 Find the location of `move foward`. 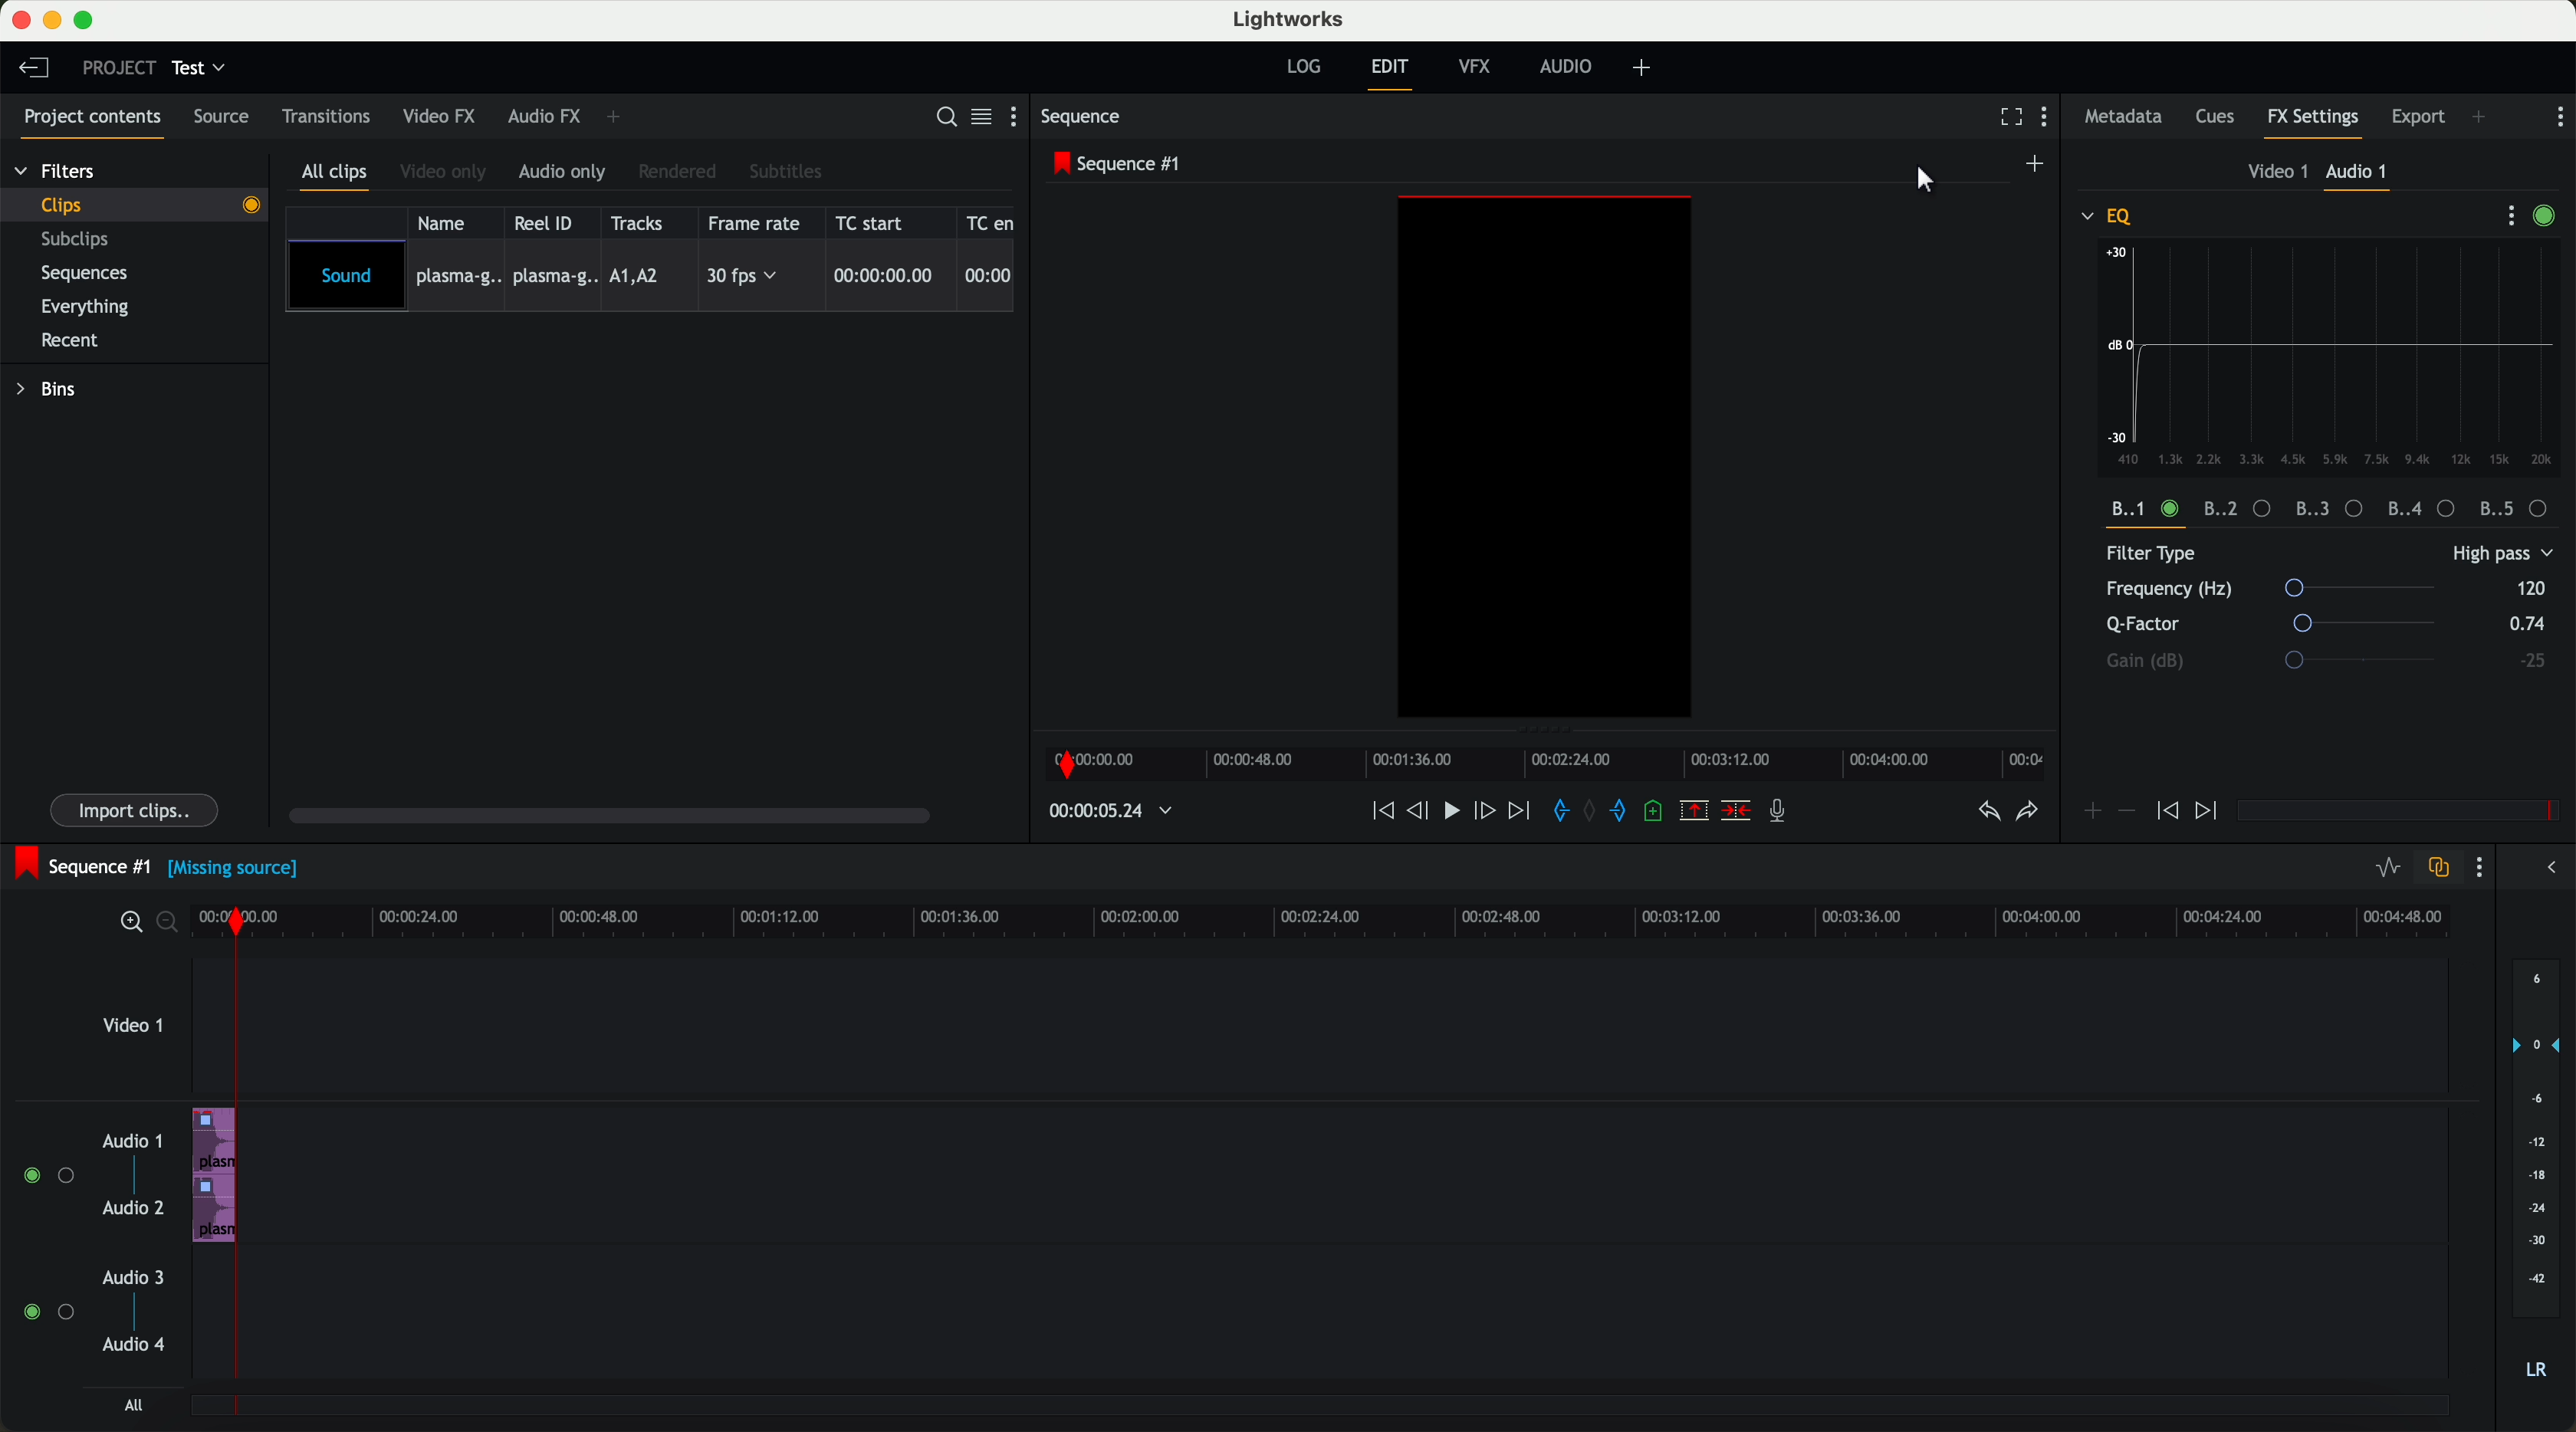

move foward is located at coordinates (1522, 812).